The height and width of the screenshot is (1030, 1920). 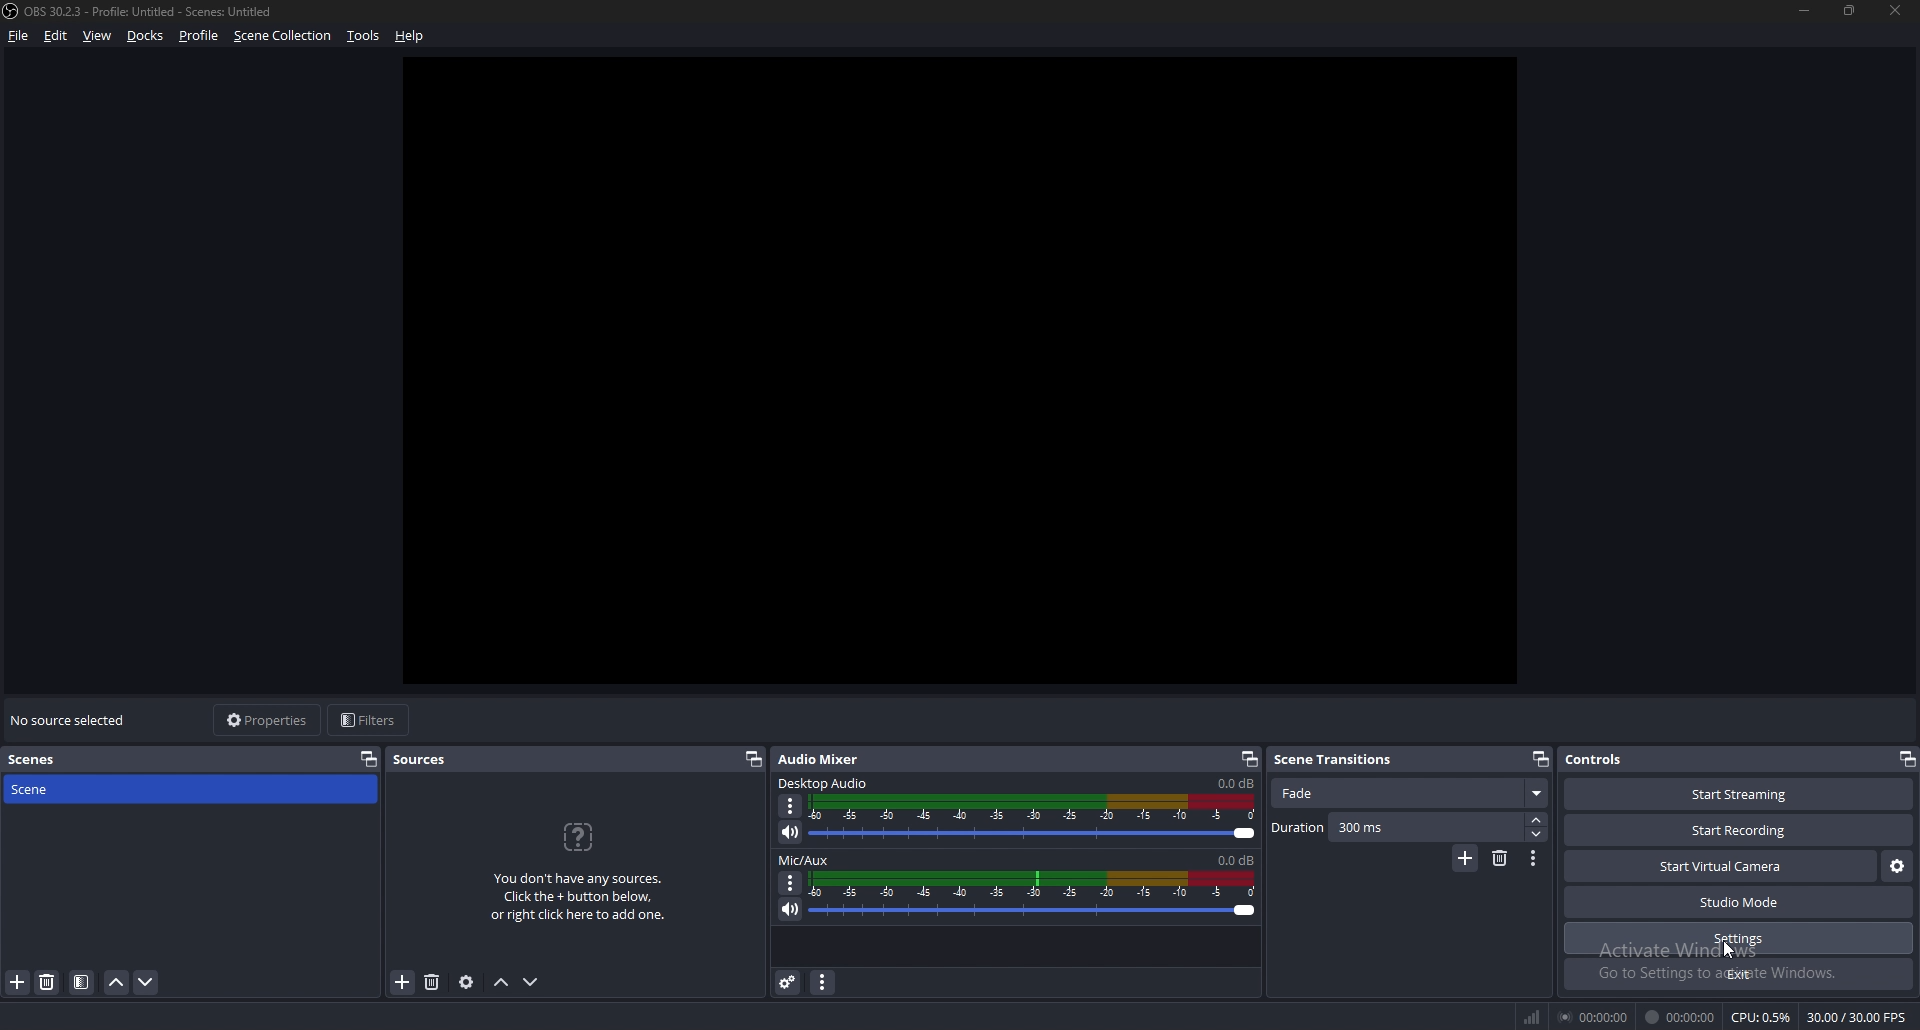 What do you see at coordinates (410, 36) in the screenshot?
I see `help` at bounding box center [410, 36].